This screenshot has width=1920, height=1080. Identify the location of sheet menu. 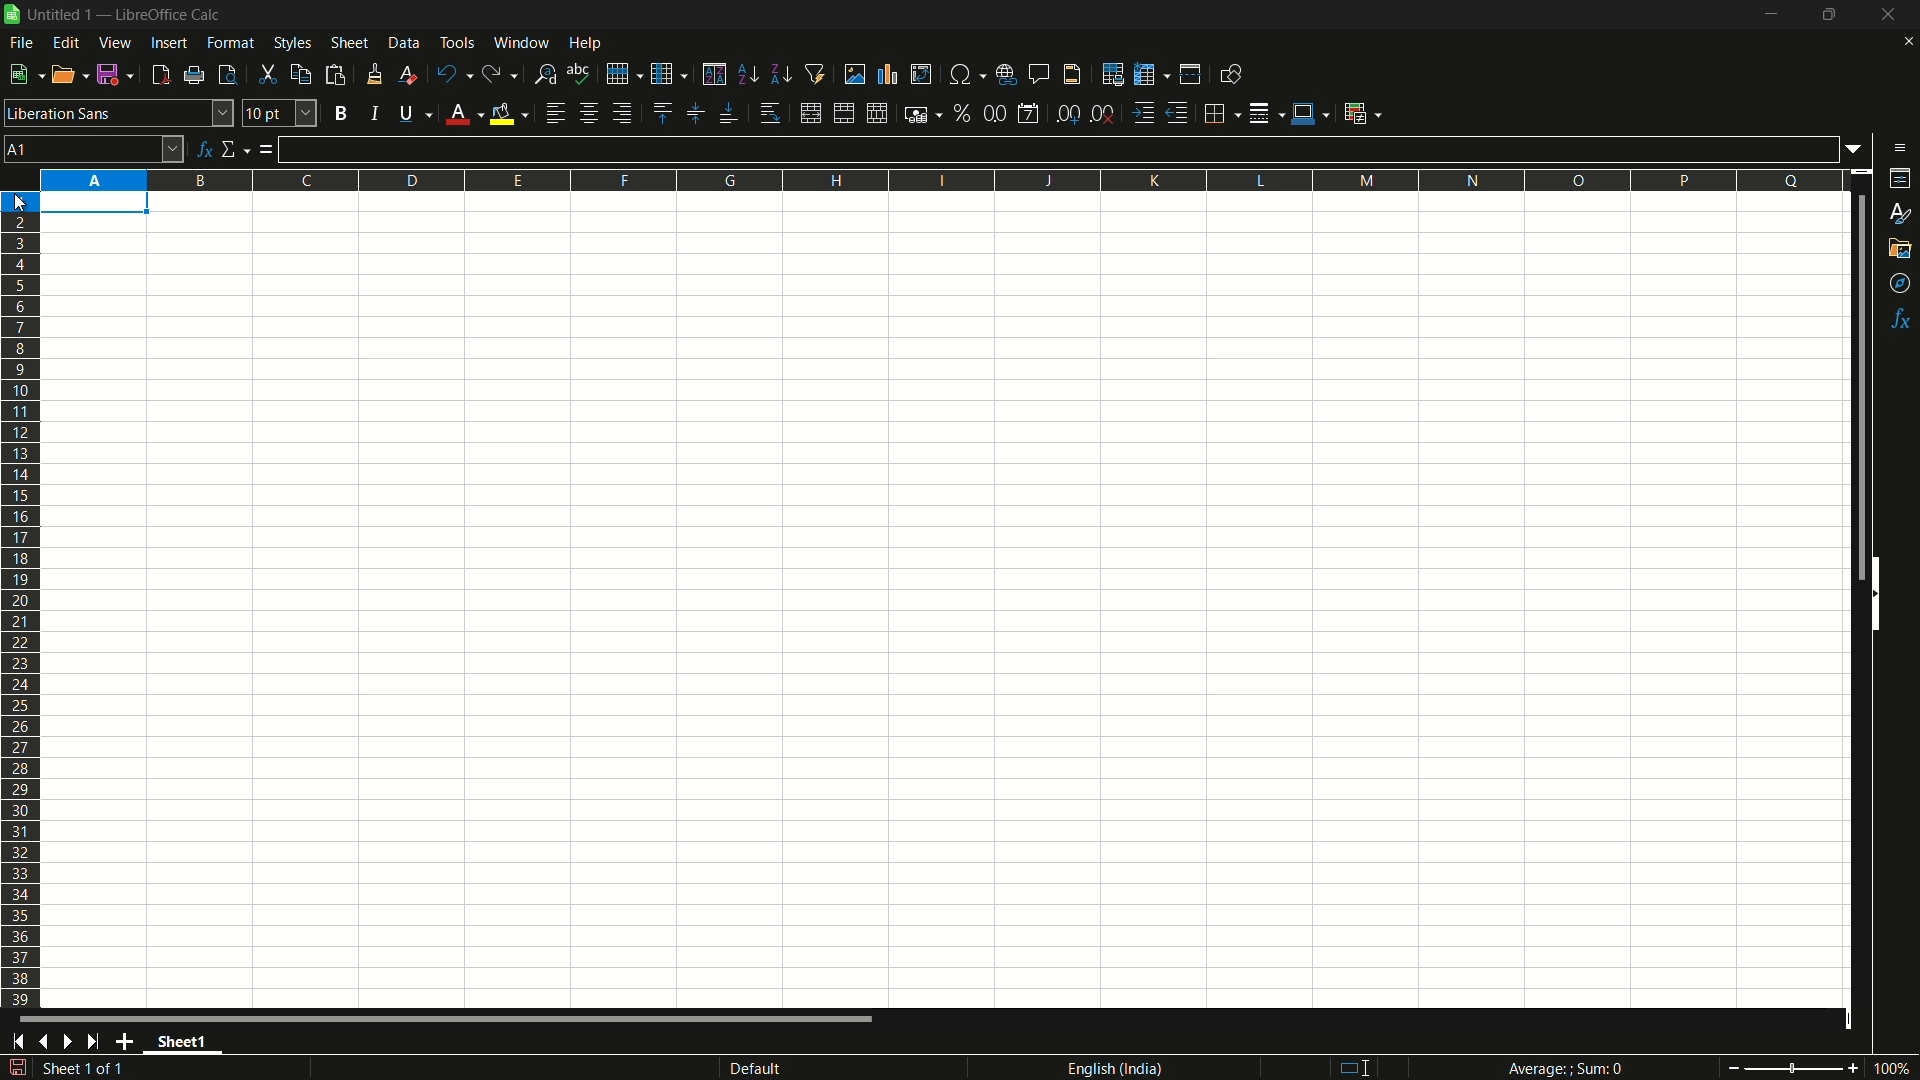
(349, 43).